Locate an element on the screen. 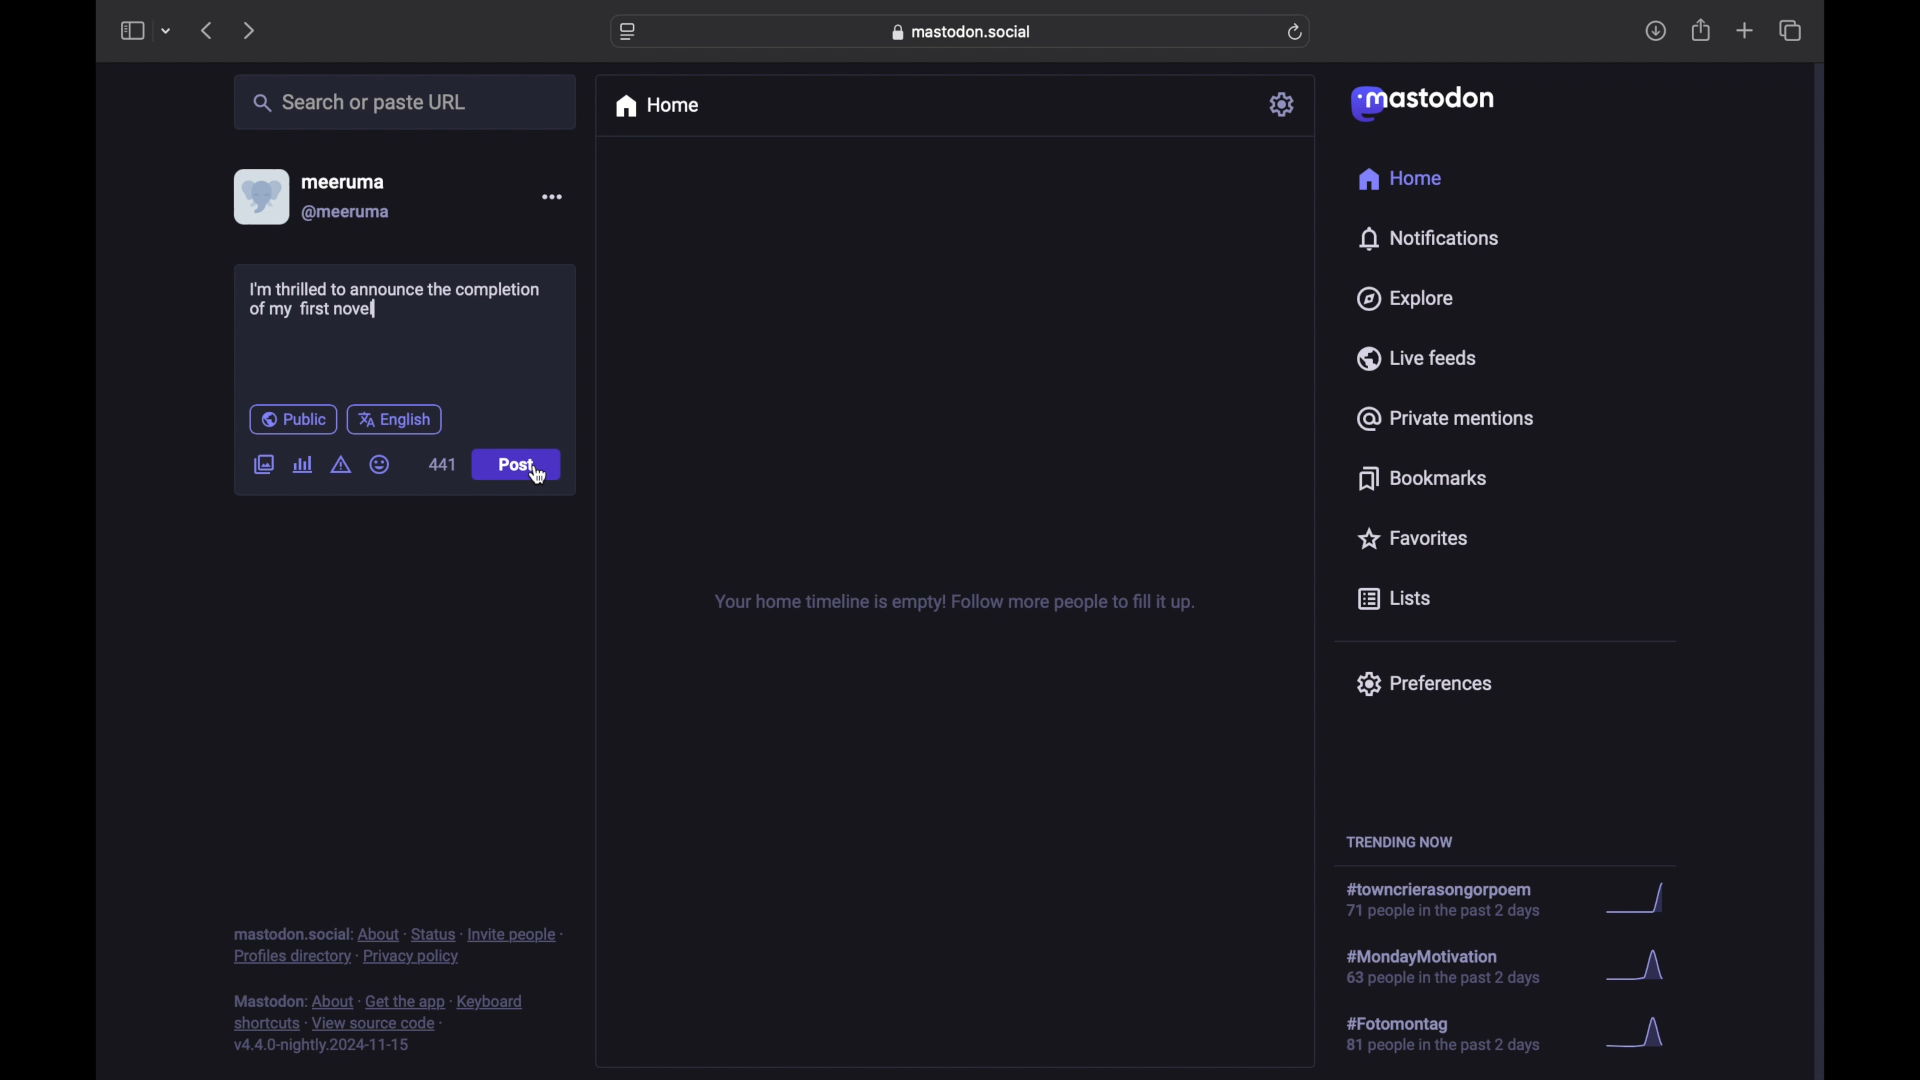  your home timeline is  empty! follow for more tips is located at coordinates (952, 603).